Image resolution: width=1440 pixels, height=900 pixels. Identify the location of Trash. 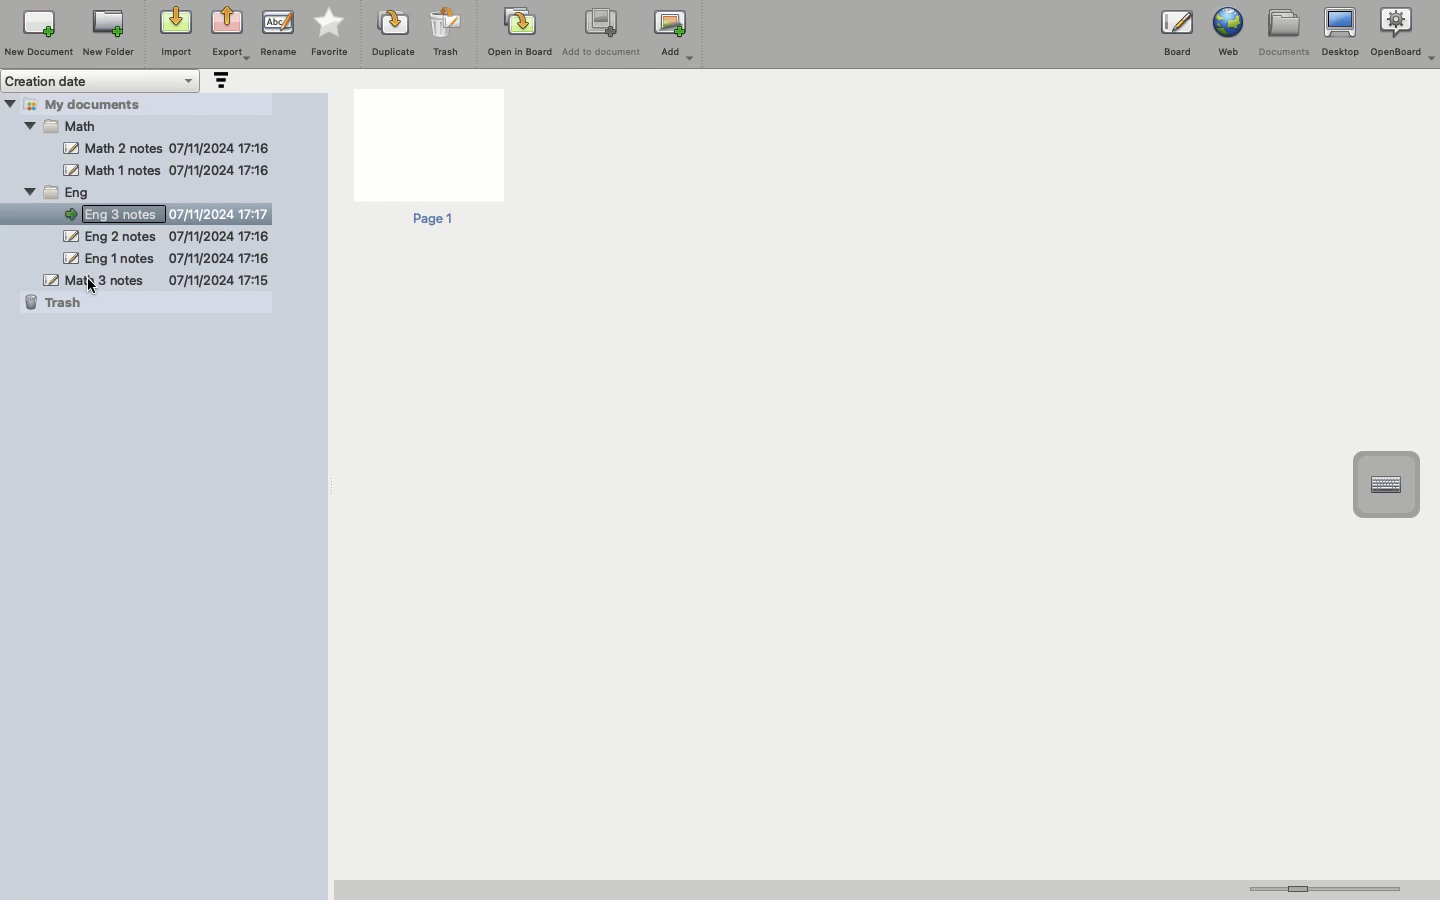
(446, 32).